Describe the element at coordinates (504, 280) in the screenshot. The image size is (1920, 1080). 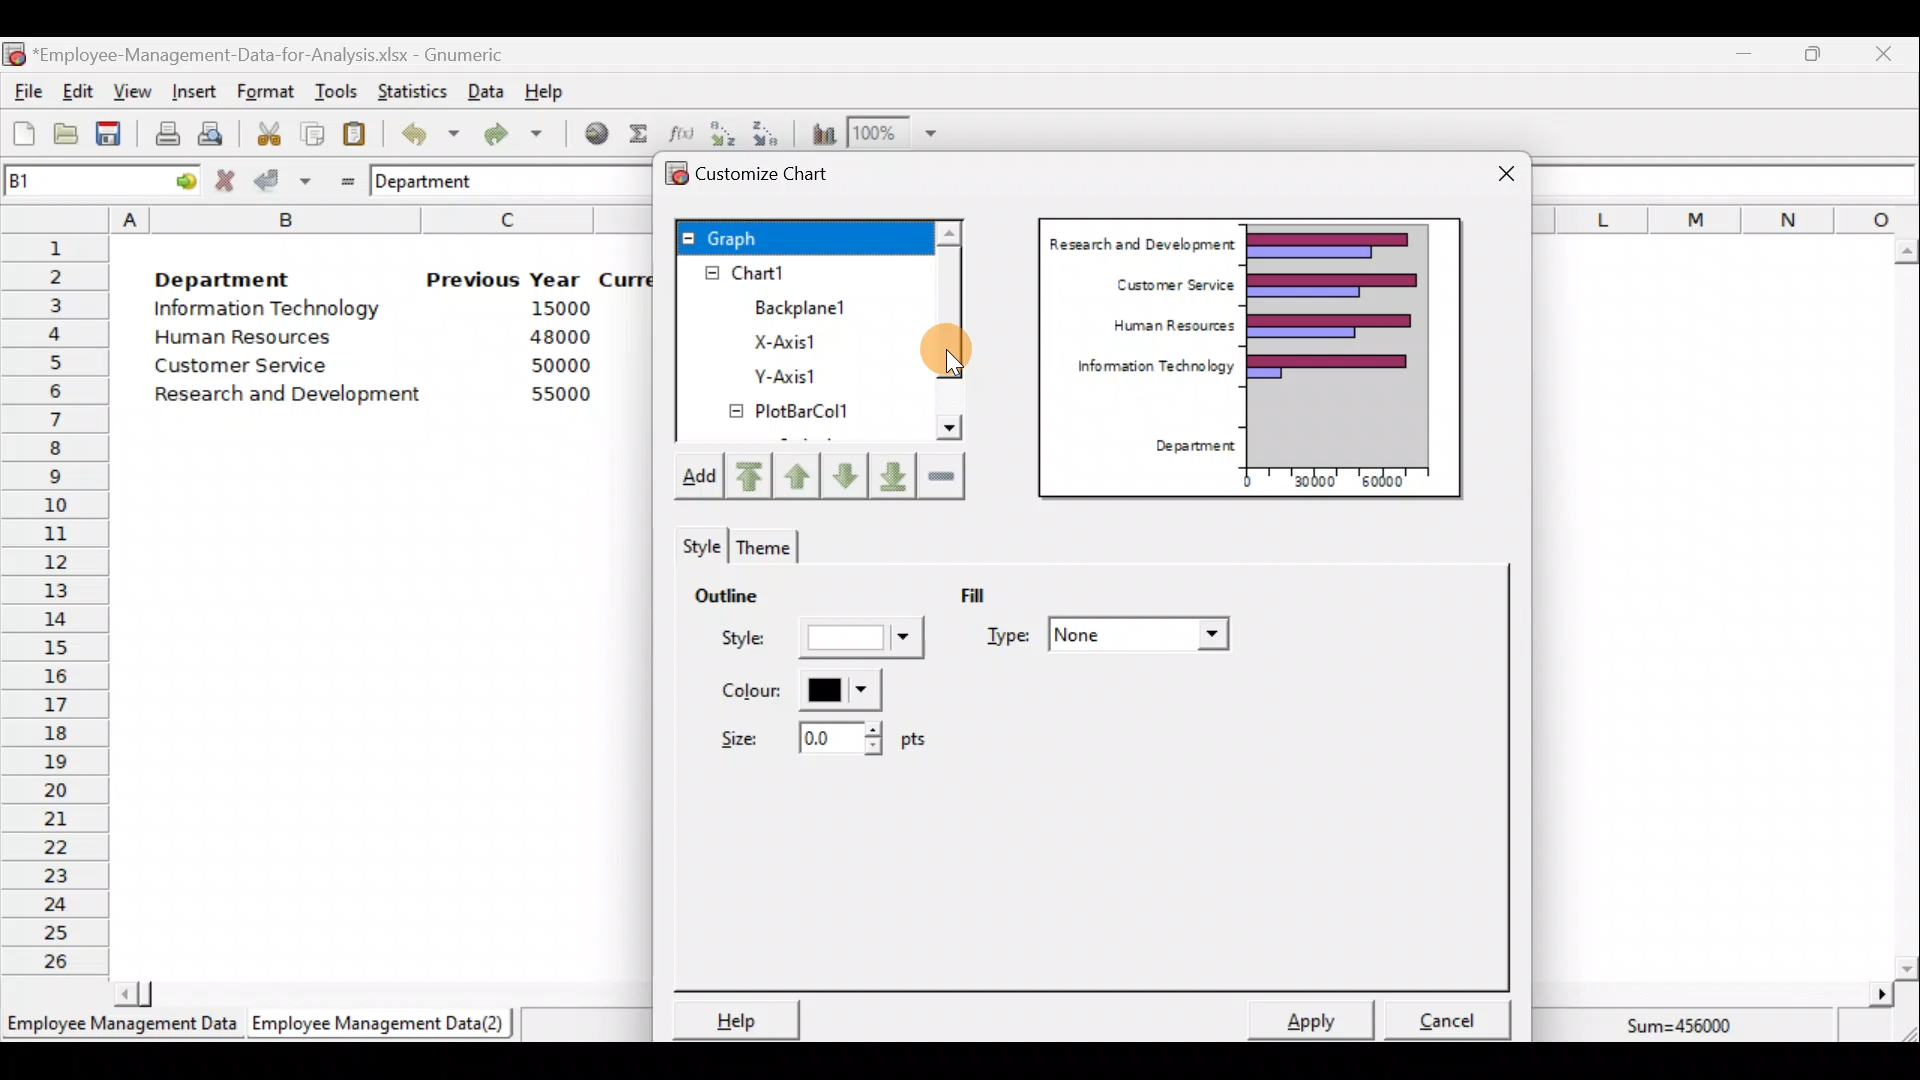
I see `Previous Year` at that location.